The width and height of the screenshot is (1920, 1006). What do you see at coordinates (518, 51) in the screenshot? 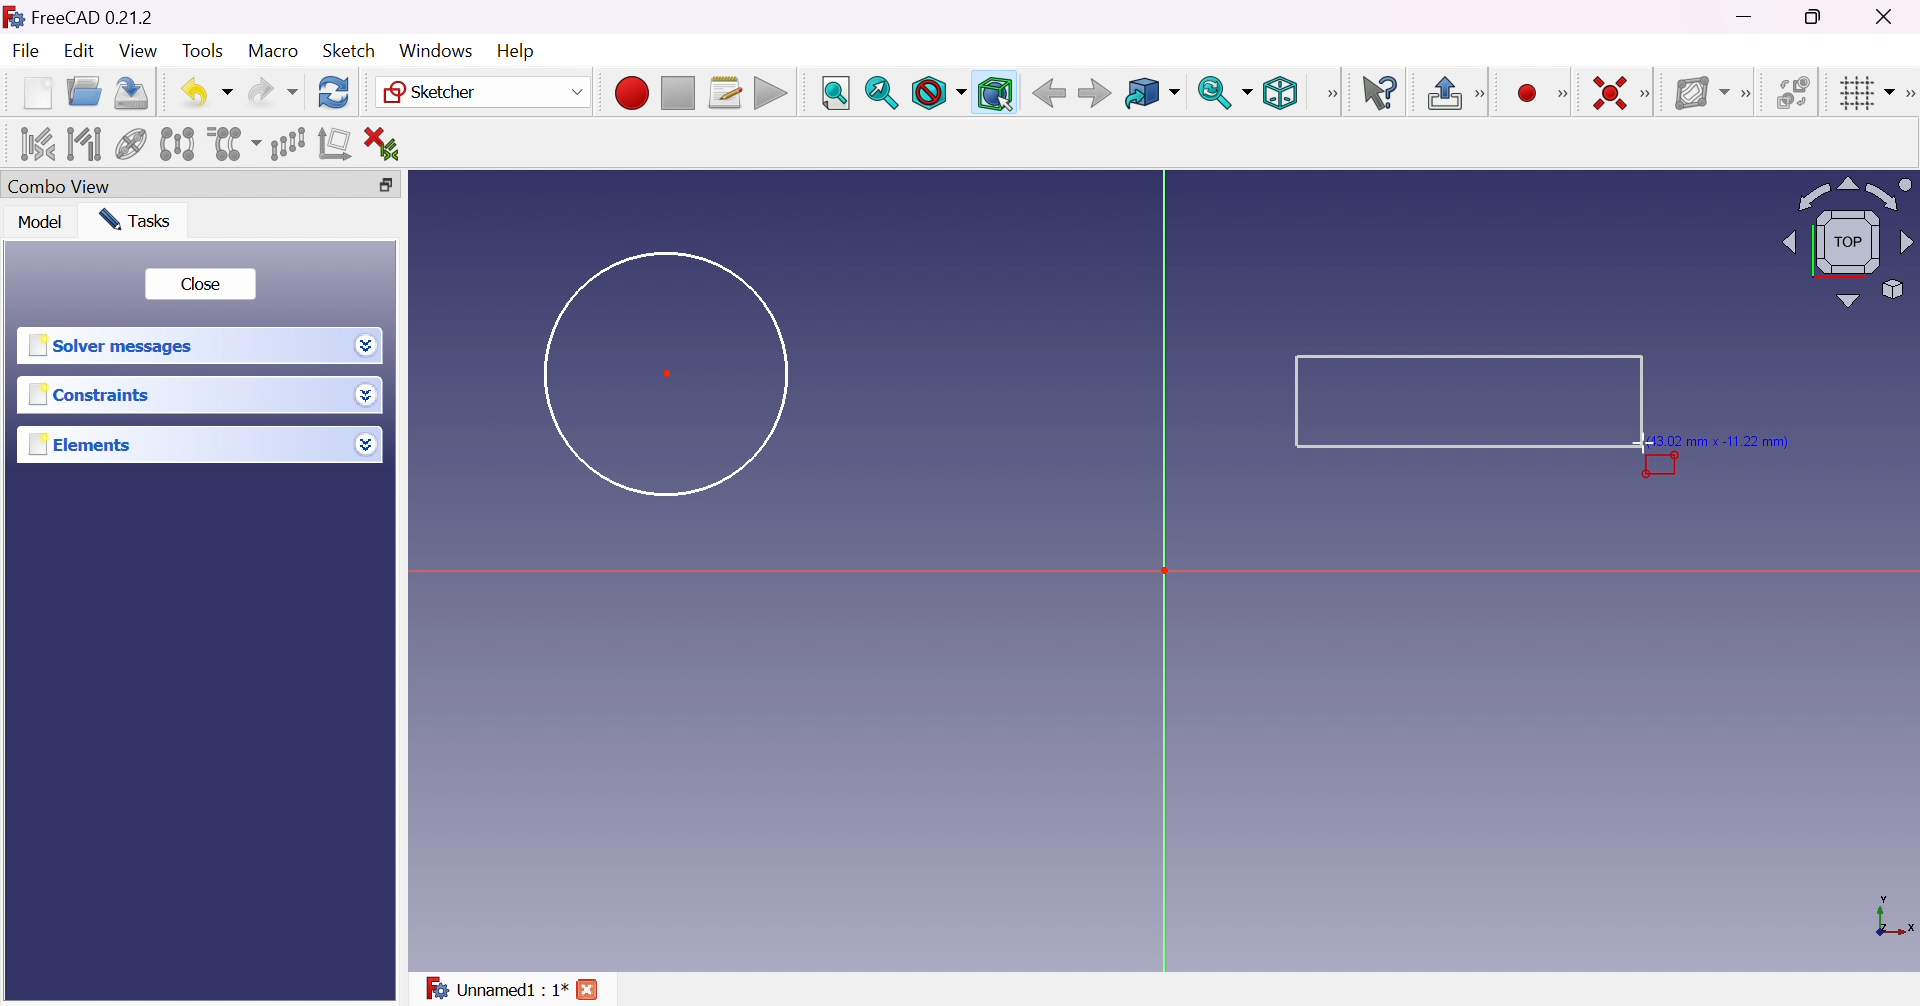
I see `Help` at bounding box center [518, 51].